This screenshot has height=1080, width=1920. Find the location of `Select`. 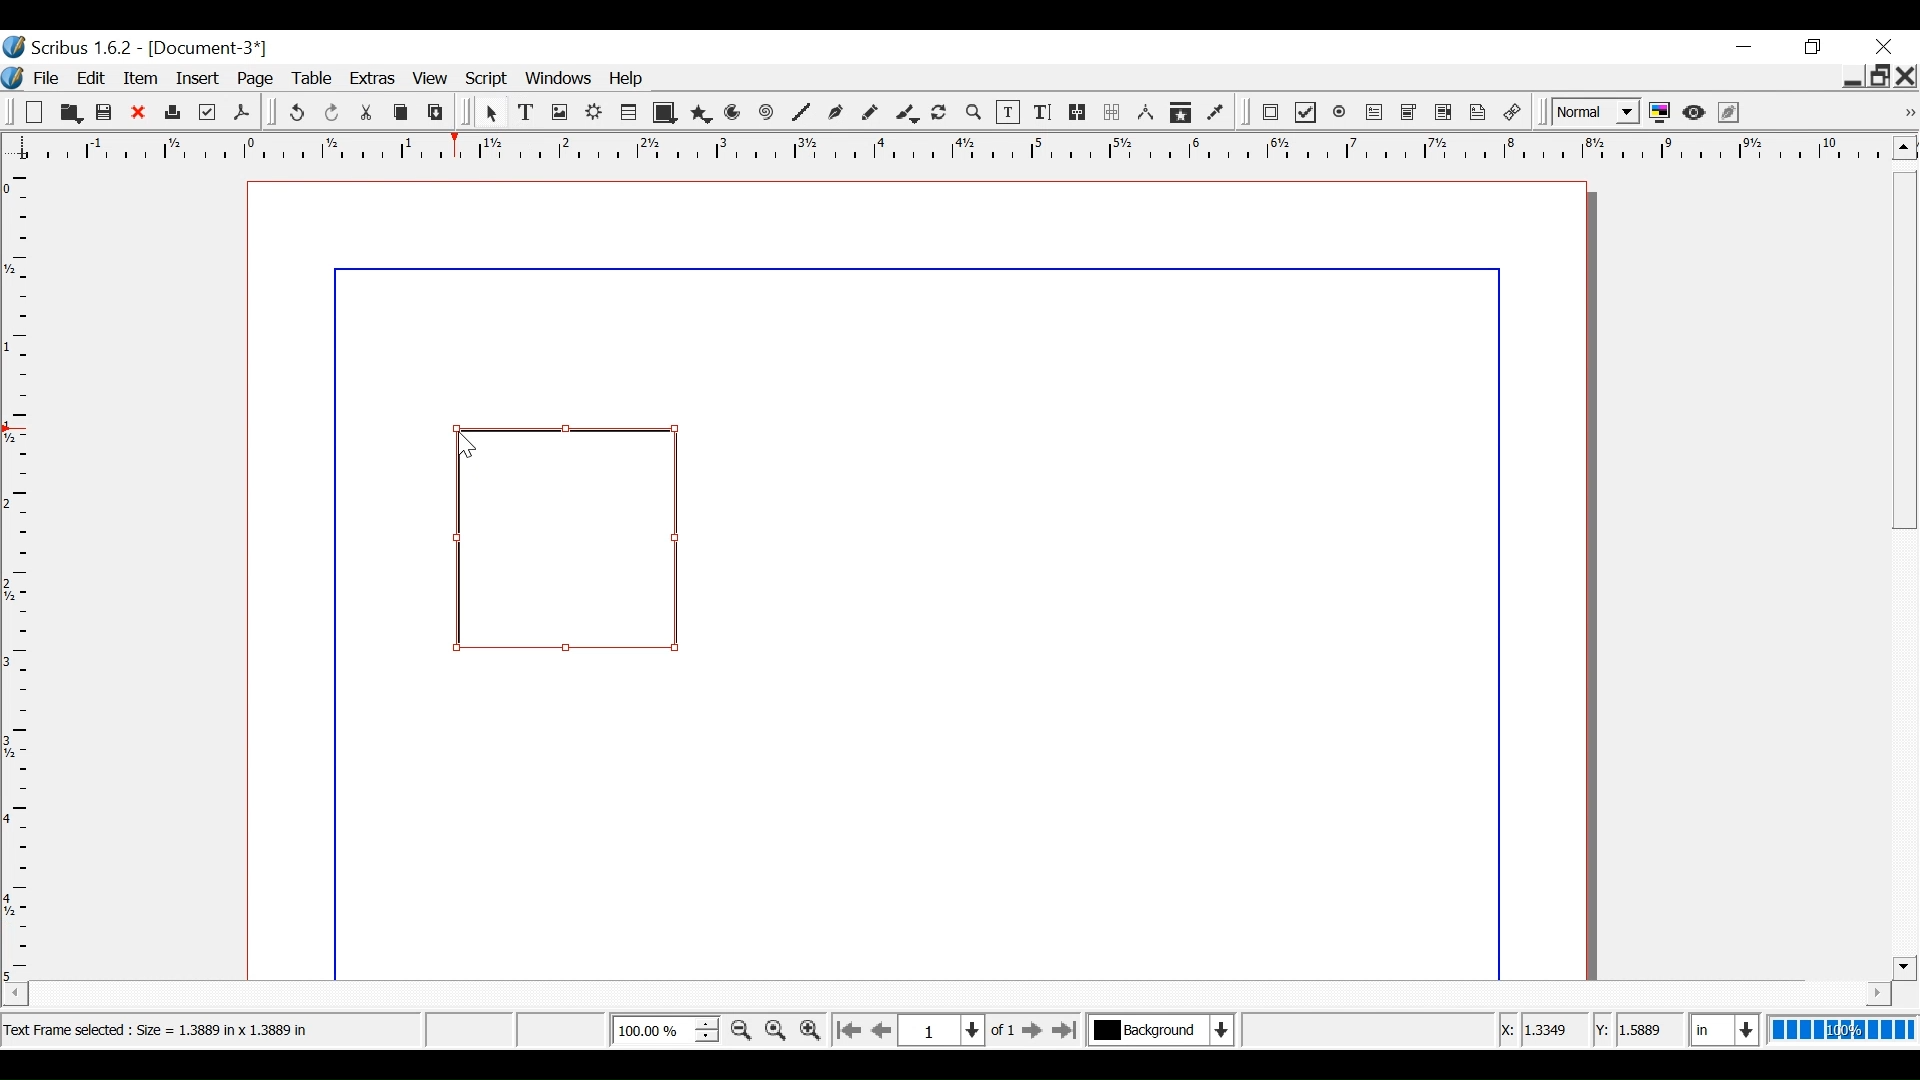

Select is located at coordinates (490, 113).